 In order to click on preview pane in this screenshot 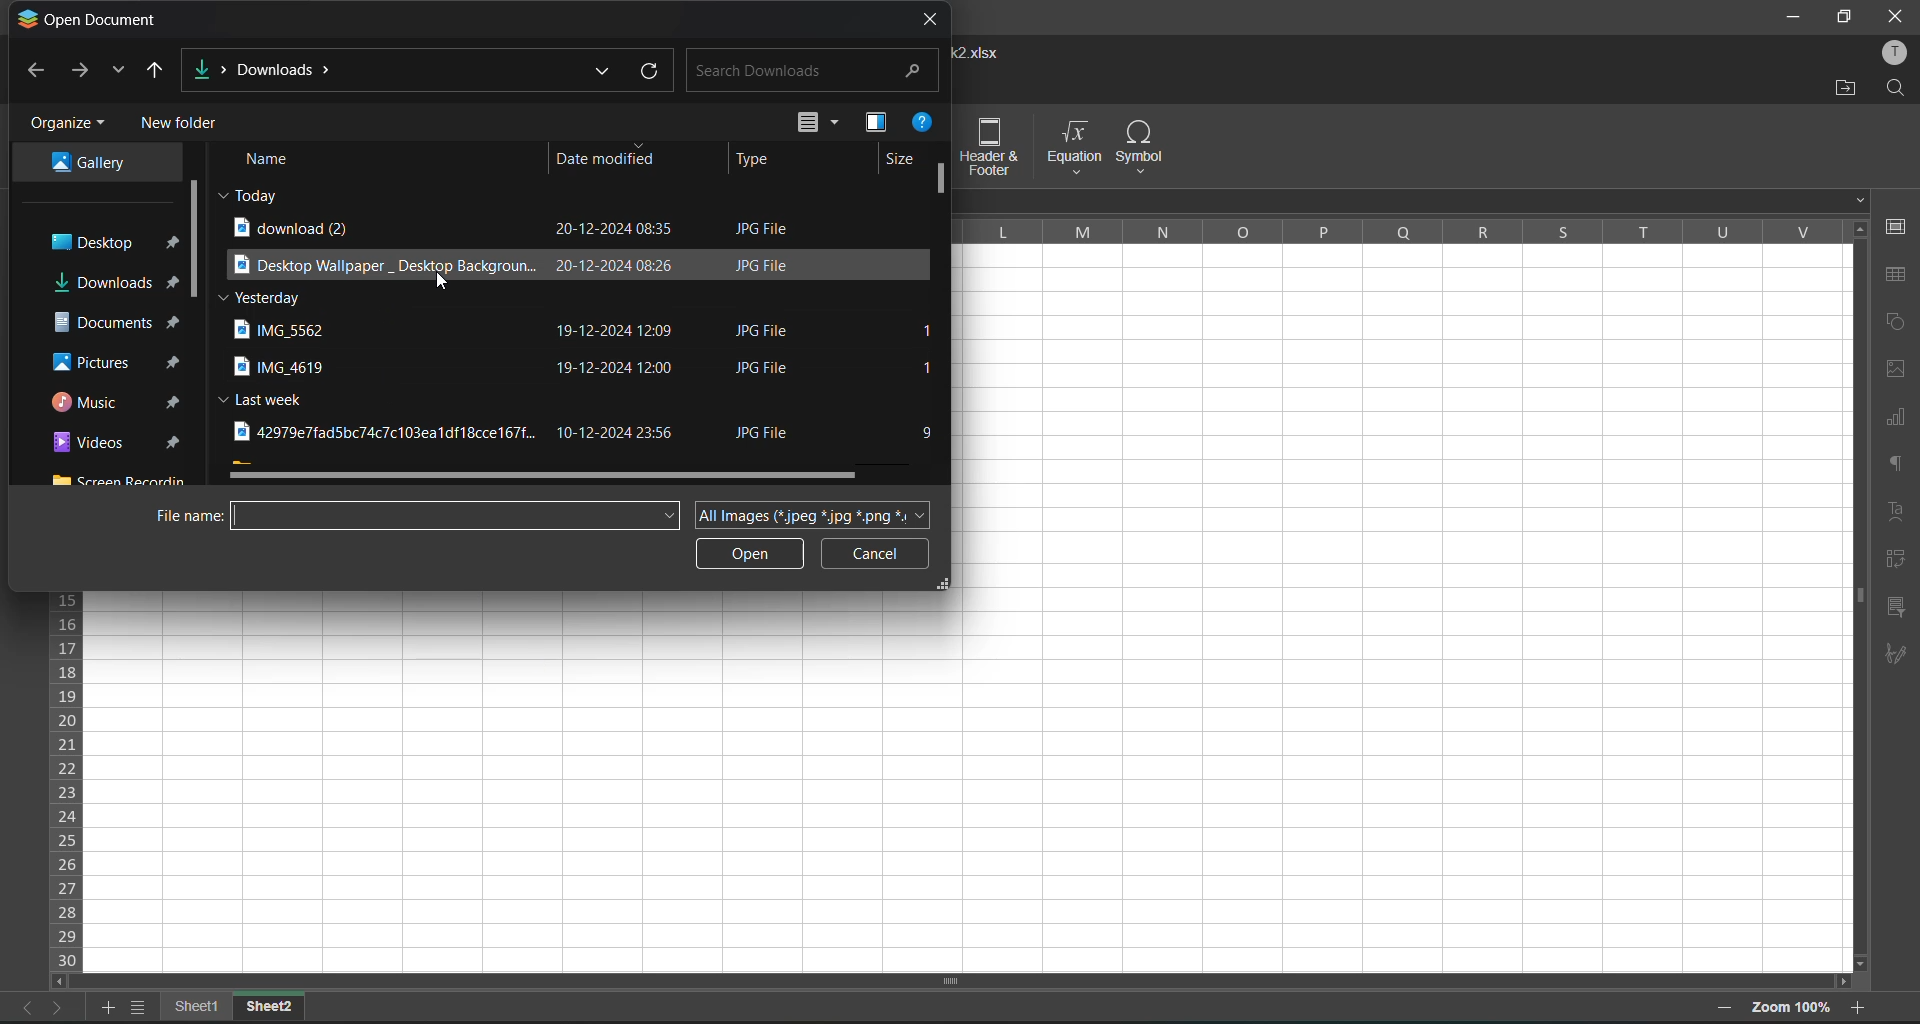, I will do `click(875, 122)`.